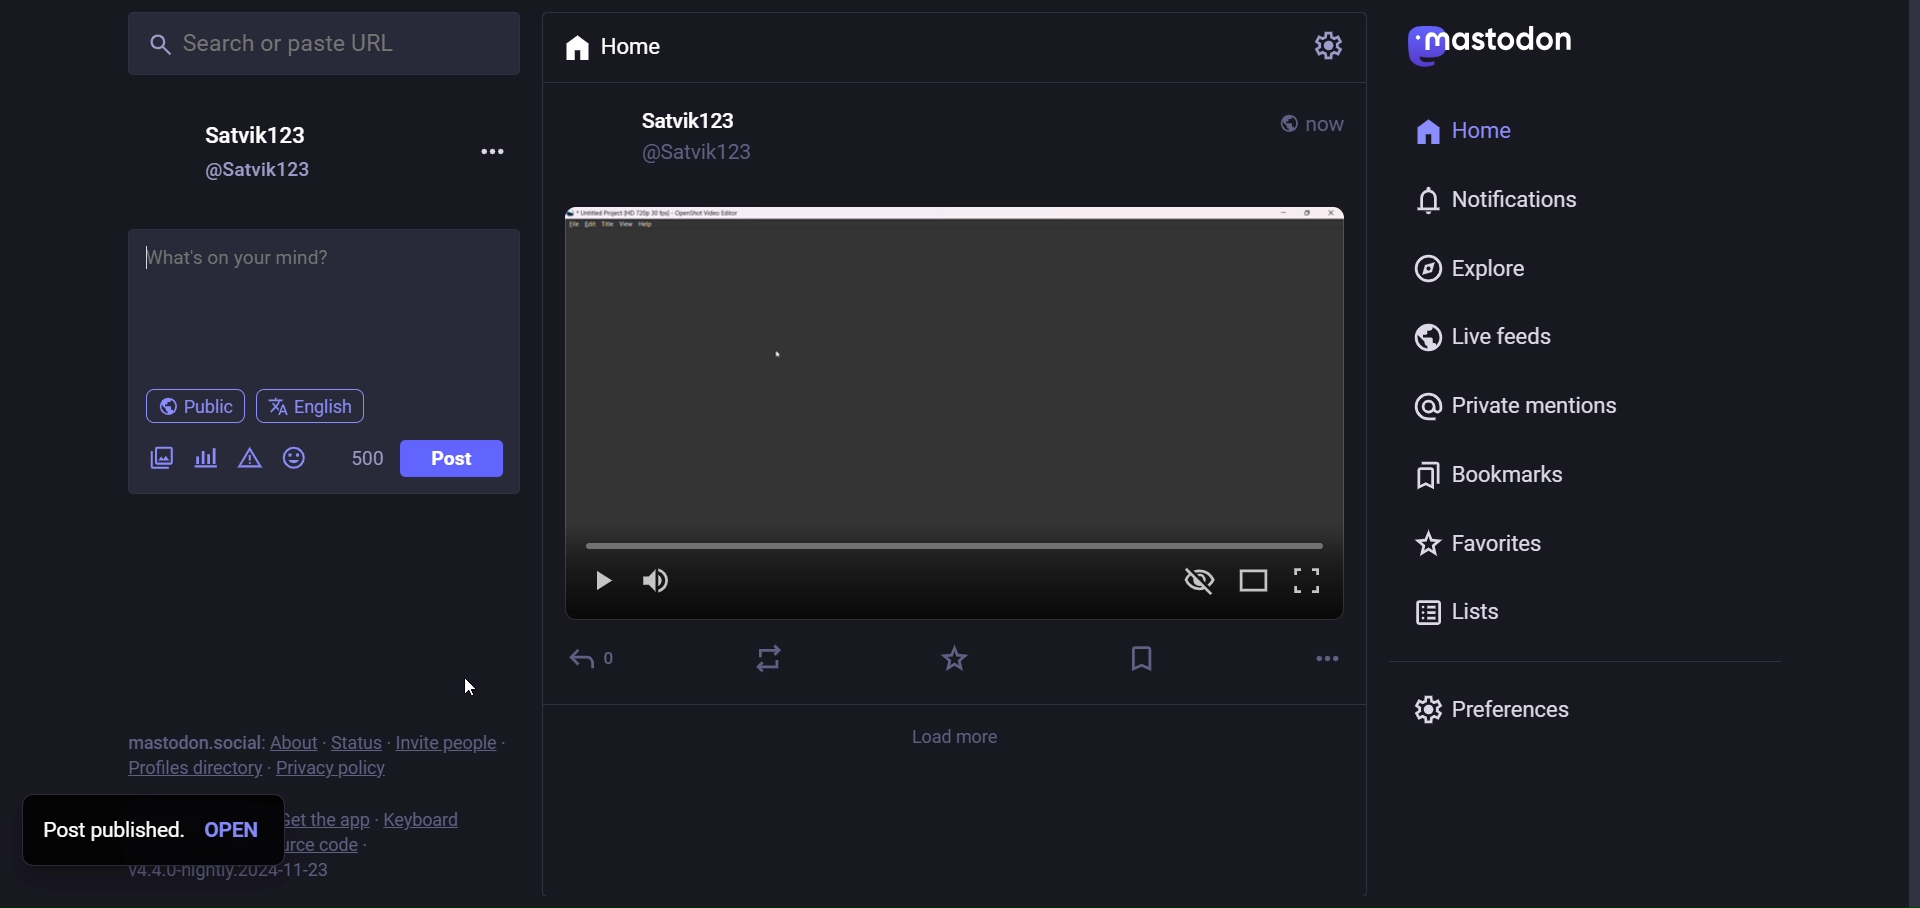 The height and width of the screenshot is (908, 1920). I want to click on public, so click(1280, 124).